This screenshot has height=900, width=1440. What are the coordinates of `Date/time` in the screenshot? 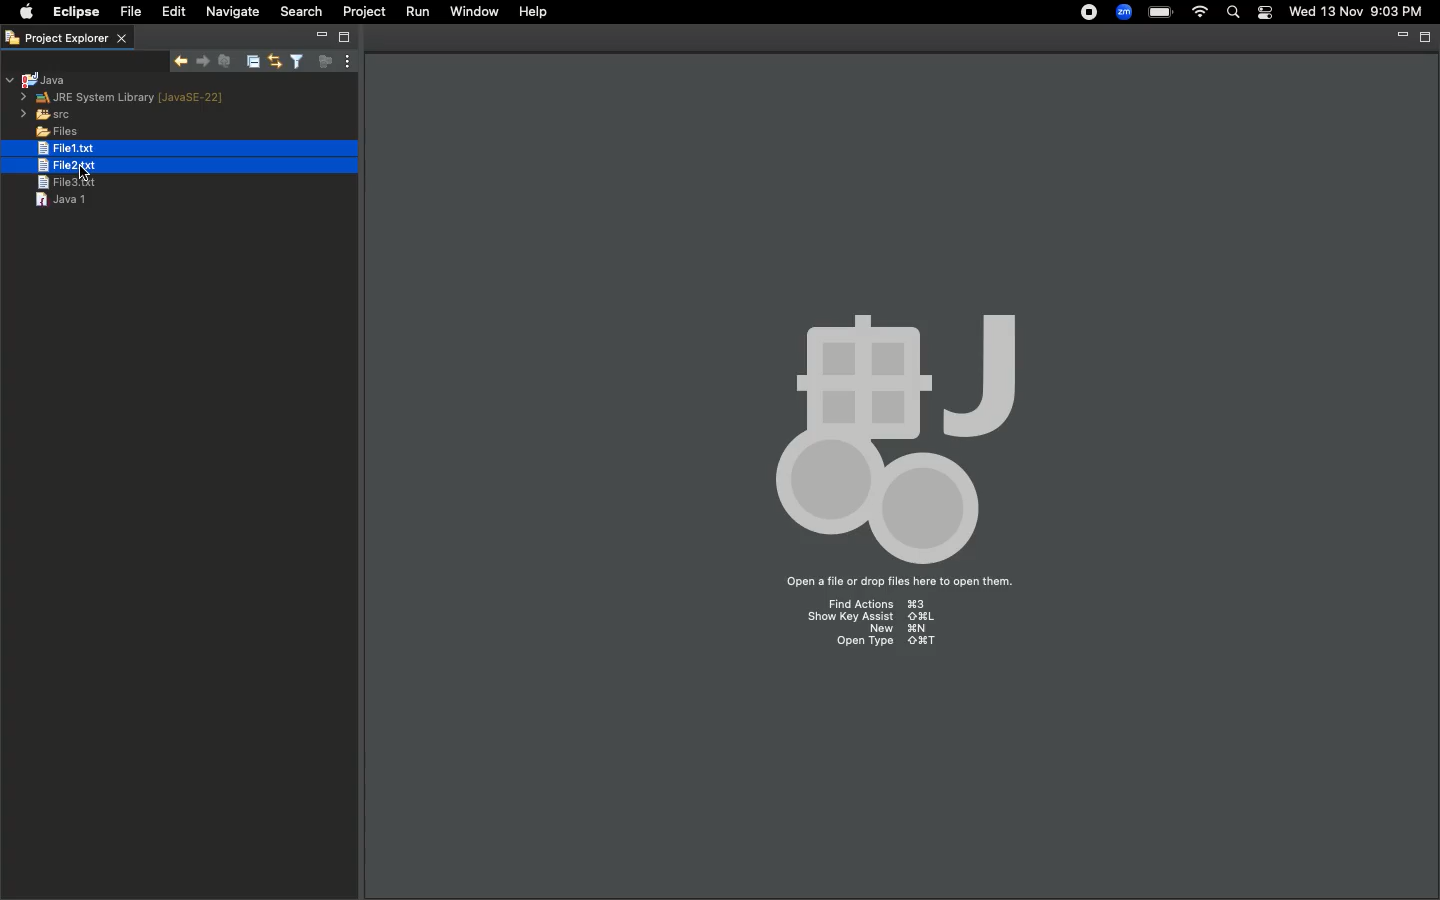 It's located at (1358, 12).